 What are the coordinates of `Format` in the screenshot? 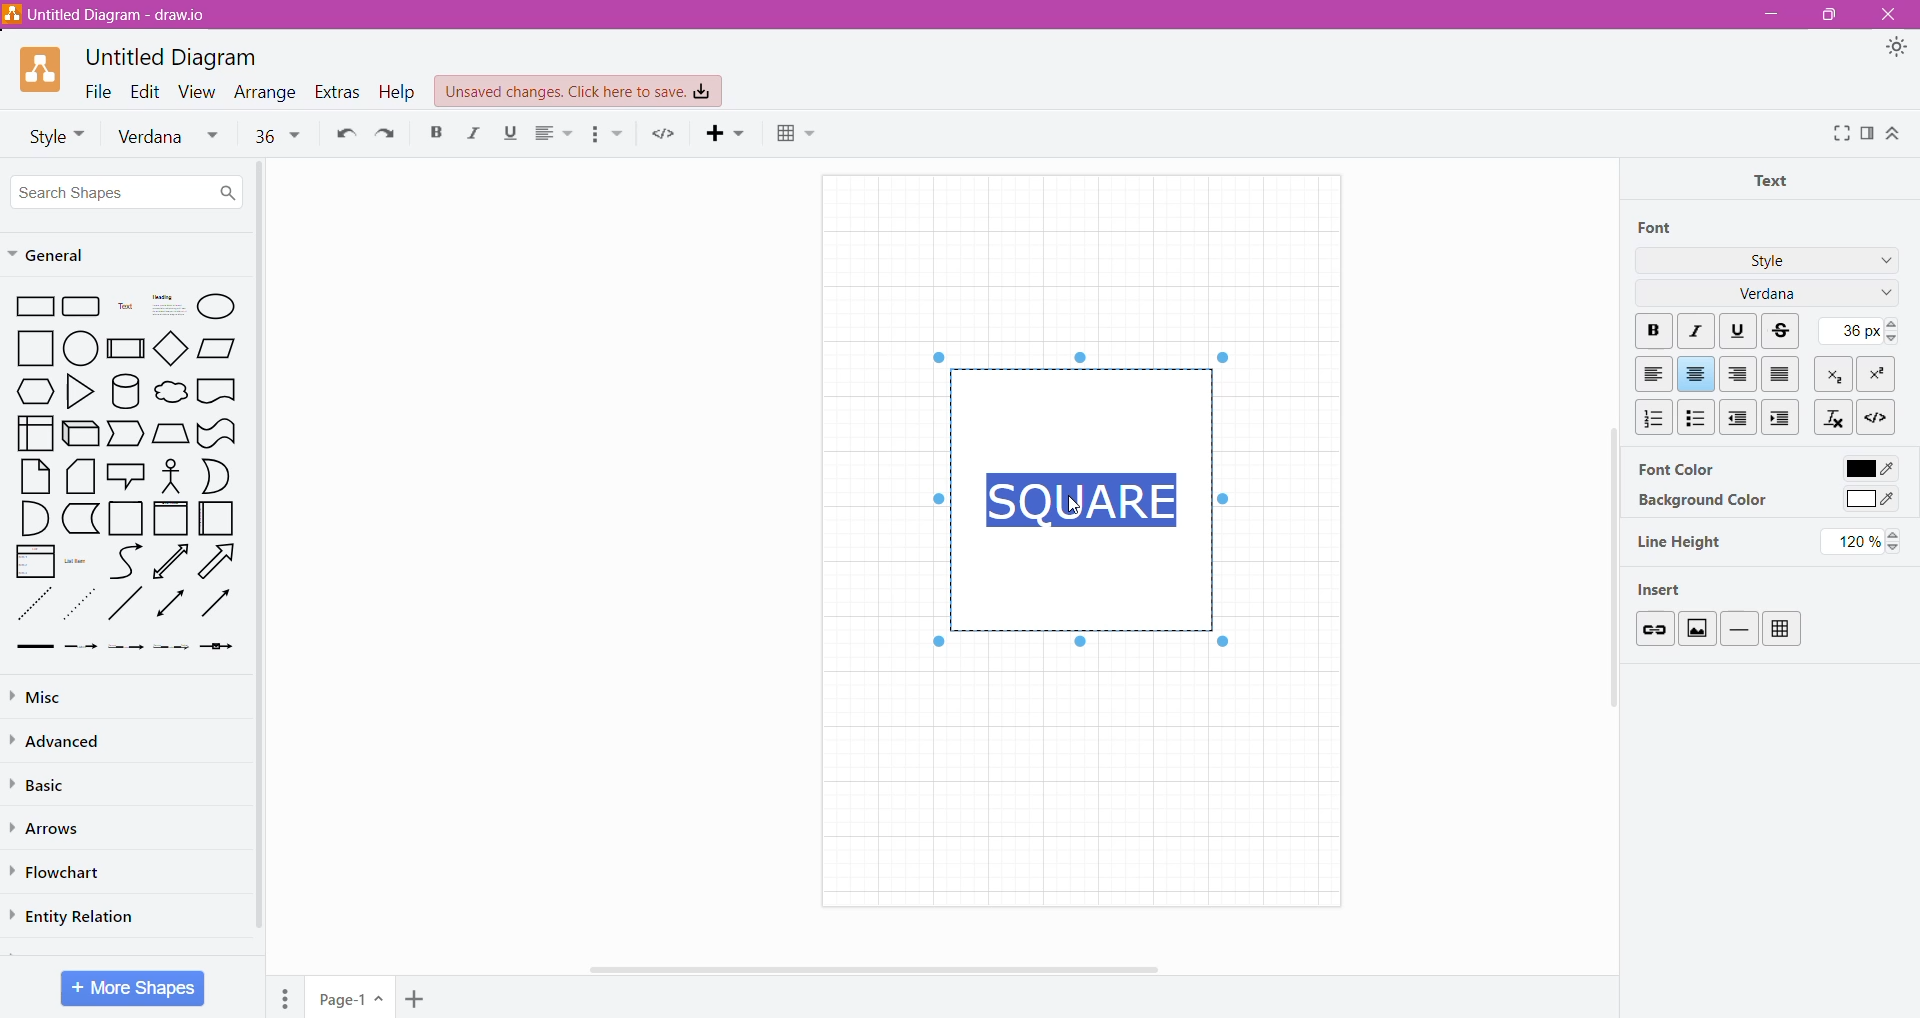 It's located at (1868, 133).